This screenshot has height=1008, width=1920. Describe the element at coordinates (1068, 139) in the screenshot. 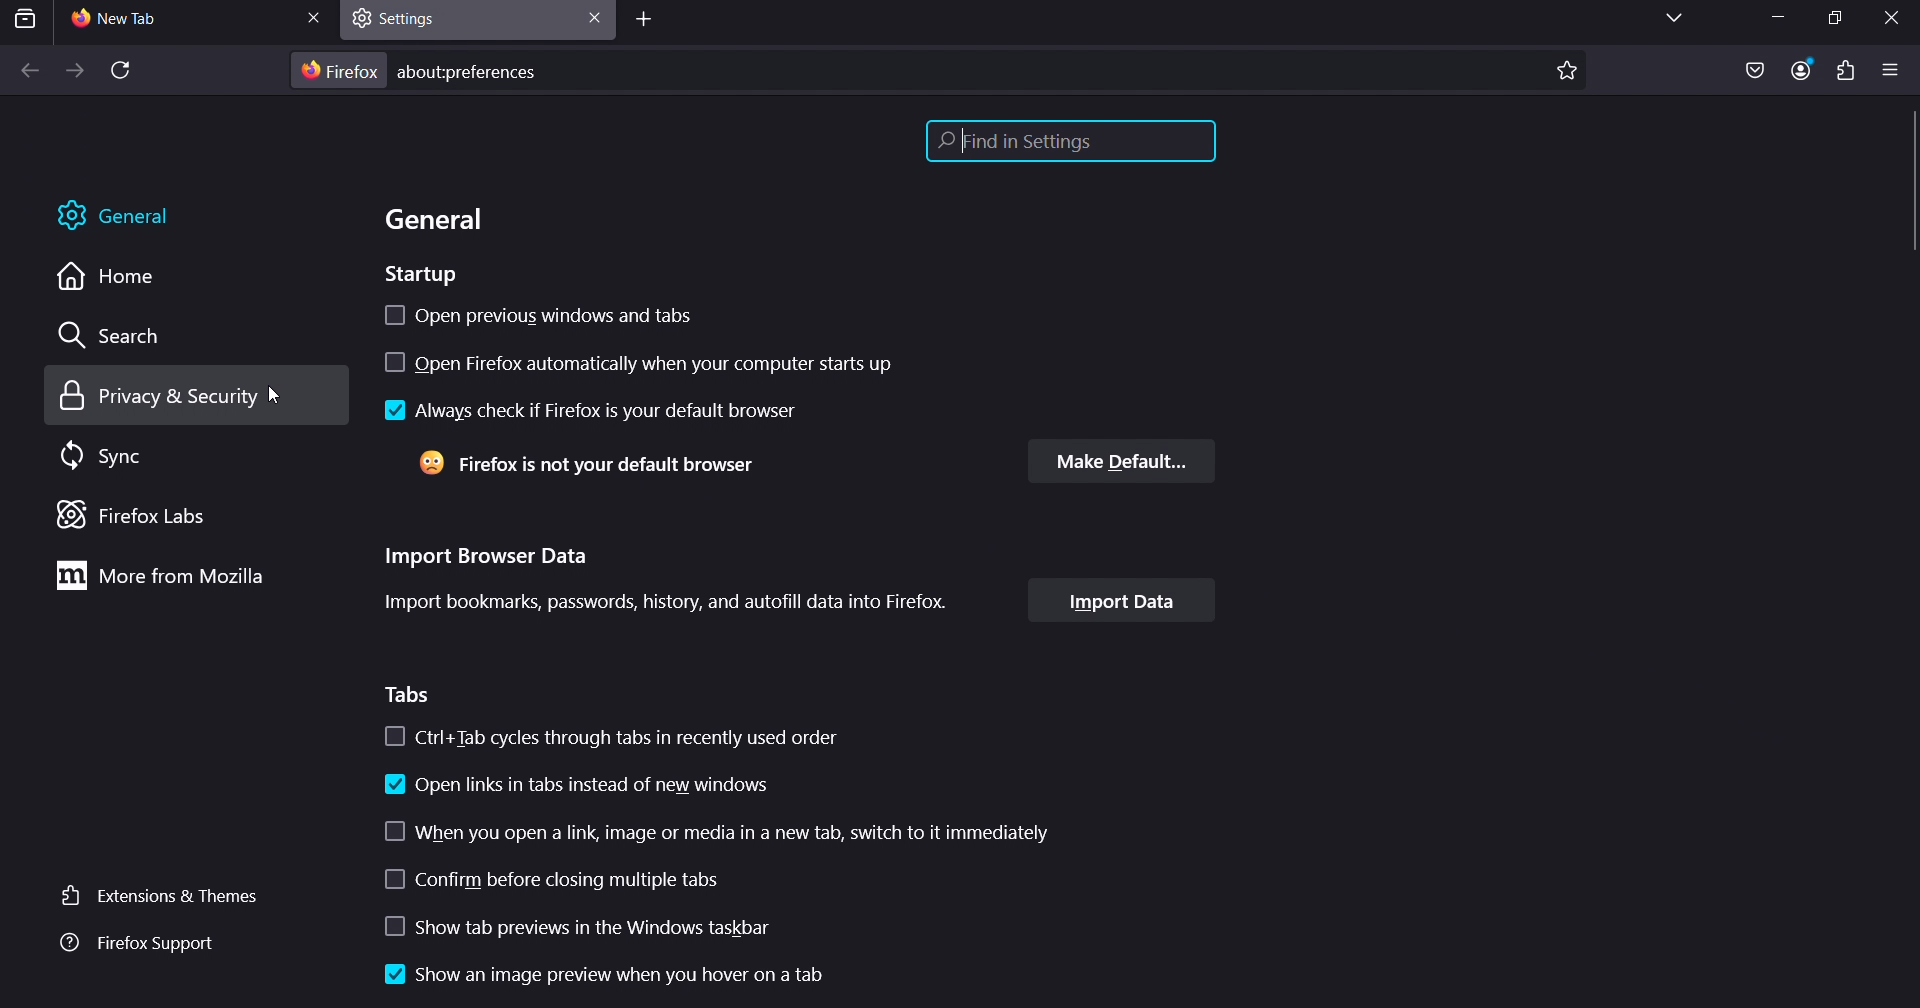

I see `find in settings` at that location.